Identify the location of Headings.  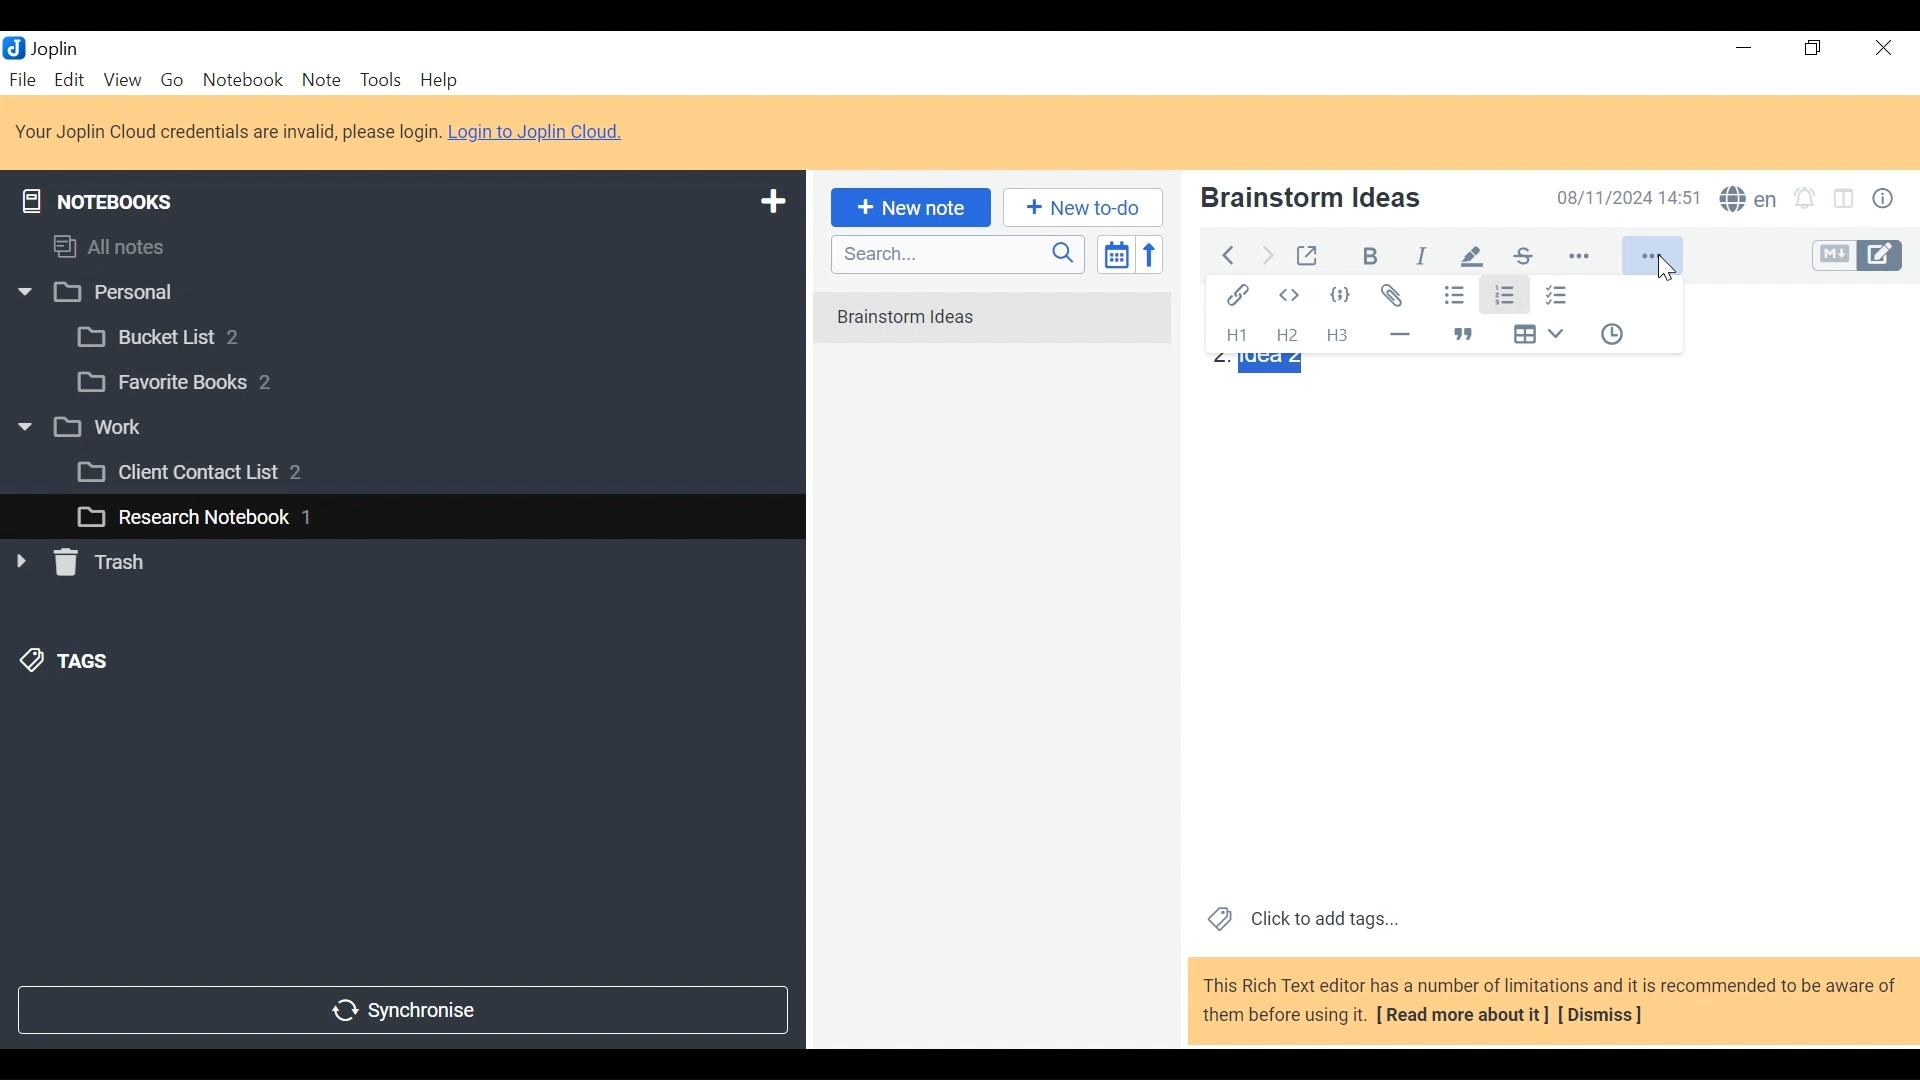
(1294, 336).